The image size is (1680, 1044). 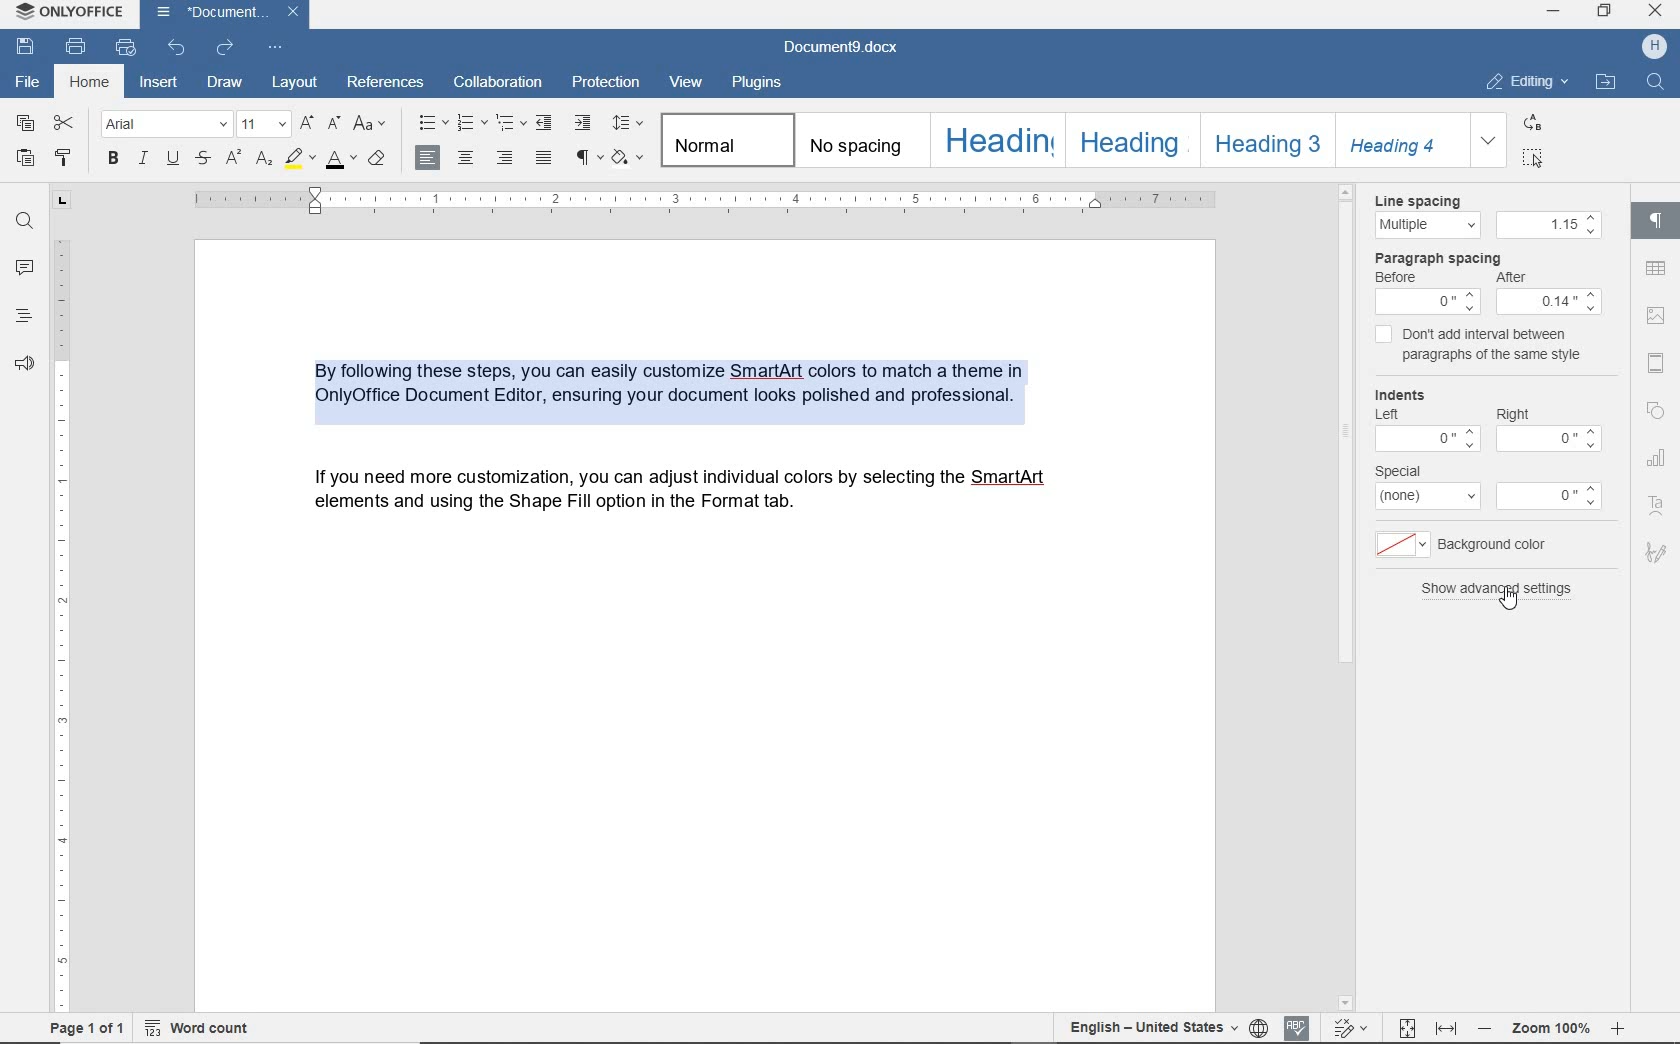 What do you see at coordinates (1653, 48) in the screenshot?
I see `profile` at bounding box center [1653, 48].